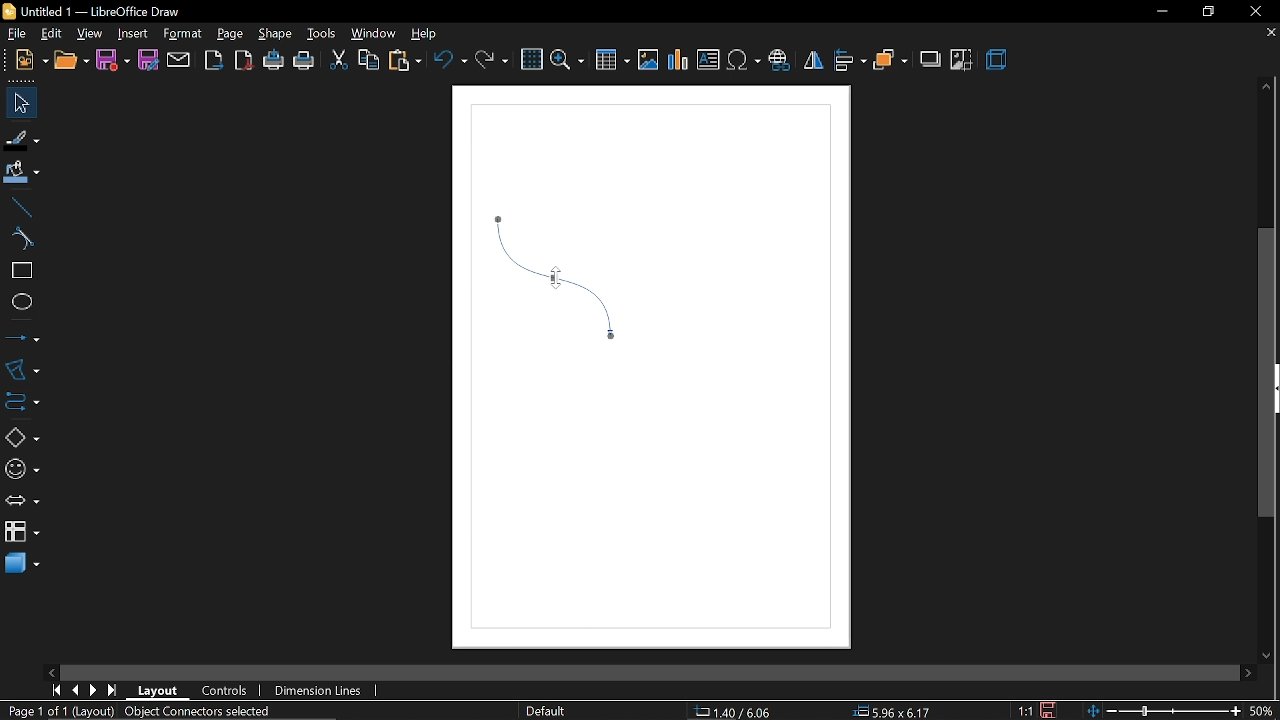  What do you see at coordinates (23, 138) in the screenshot?
I see `fill line` at bounding box center [23, 138].